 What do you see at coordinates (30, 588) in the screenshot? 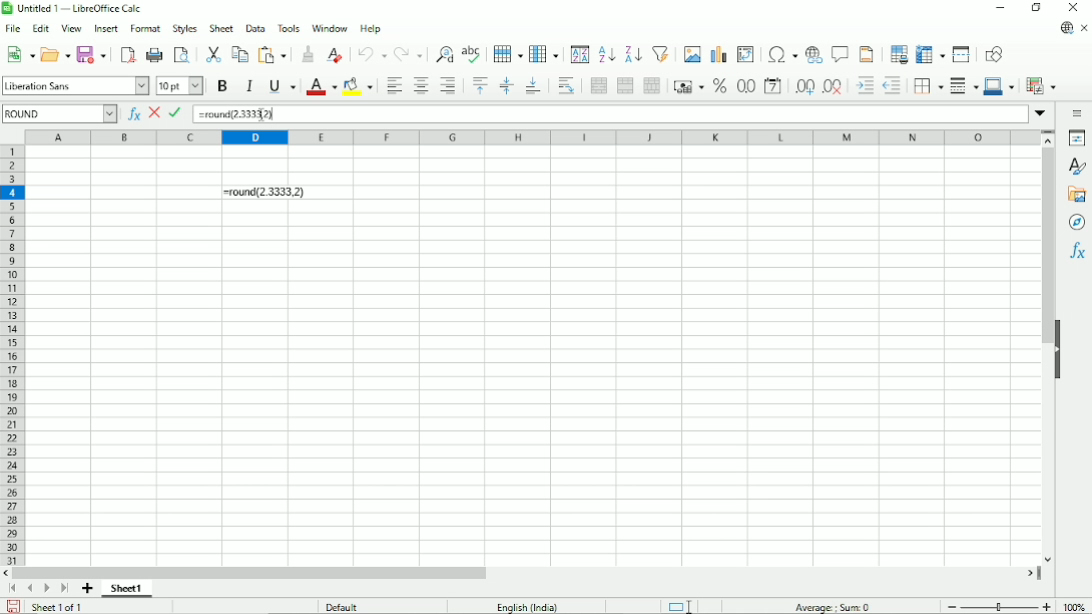
I see `Scroll to previous sheet` at bounding box center [30, 588].